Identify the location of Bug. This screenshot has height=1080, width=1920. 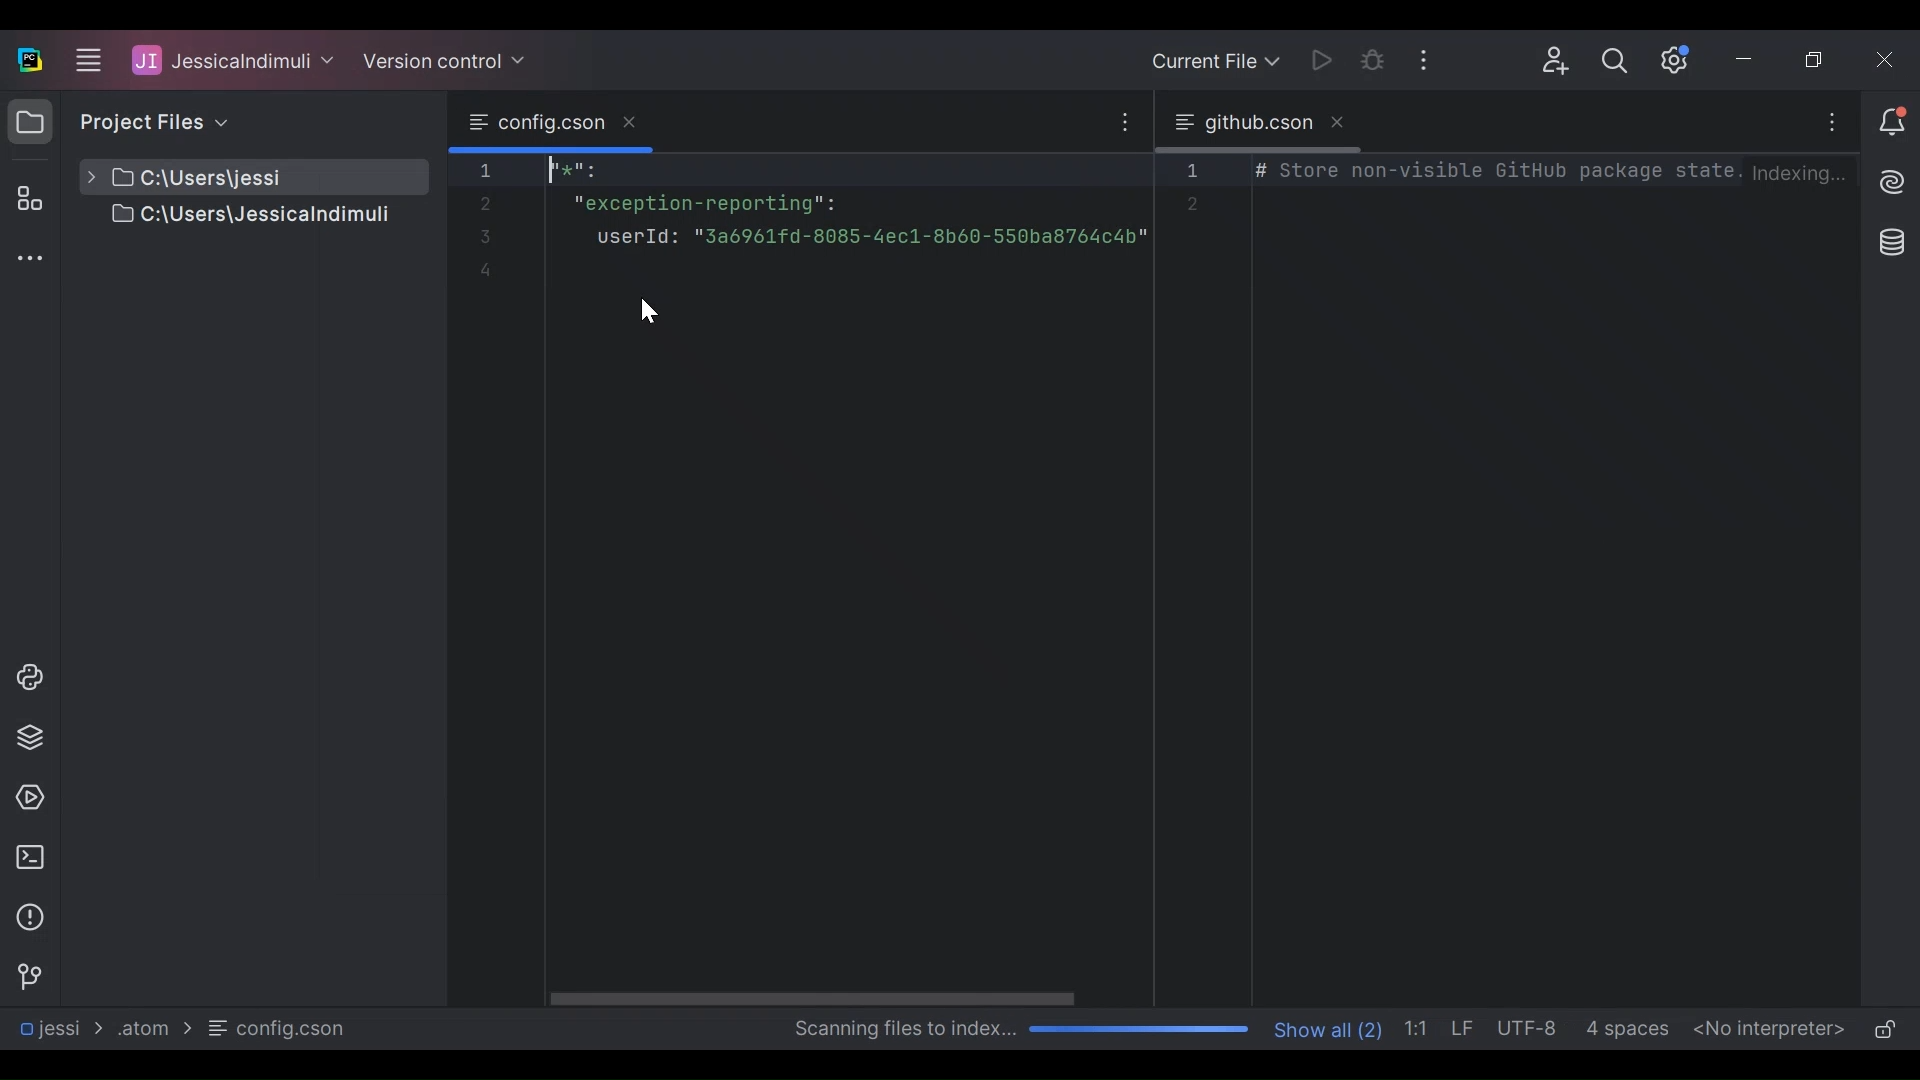
(1373, 59).